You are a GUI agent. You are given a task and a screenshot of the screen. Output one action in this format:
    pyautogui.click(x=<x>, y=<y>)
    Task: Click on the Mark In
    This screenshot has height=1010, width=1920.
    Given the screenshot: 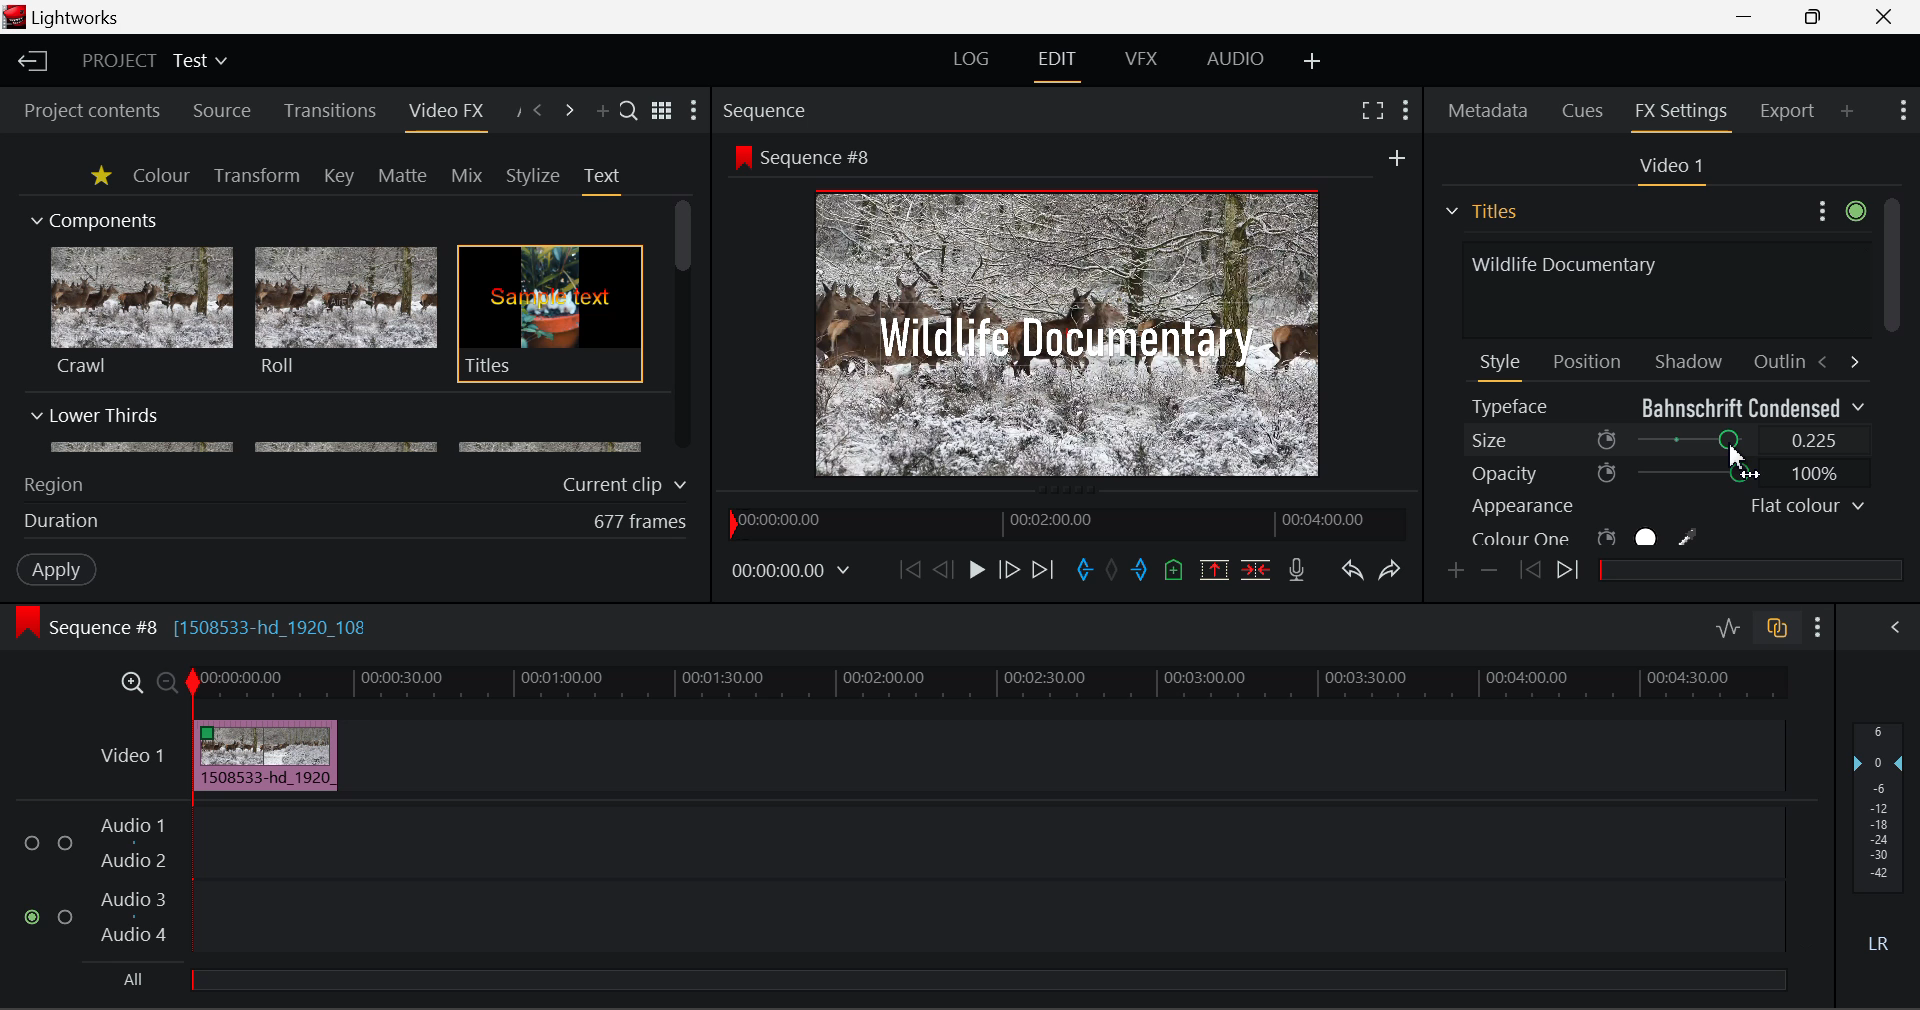 What is the action you would take?
    pyautogui.click(x=1084, y=573)
    